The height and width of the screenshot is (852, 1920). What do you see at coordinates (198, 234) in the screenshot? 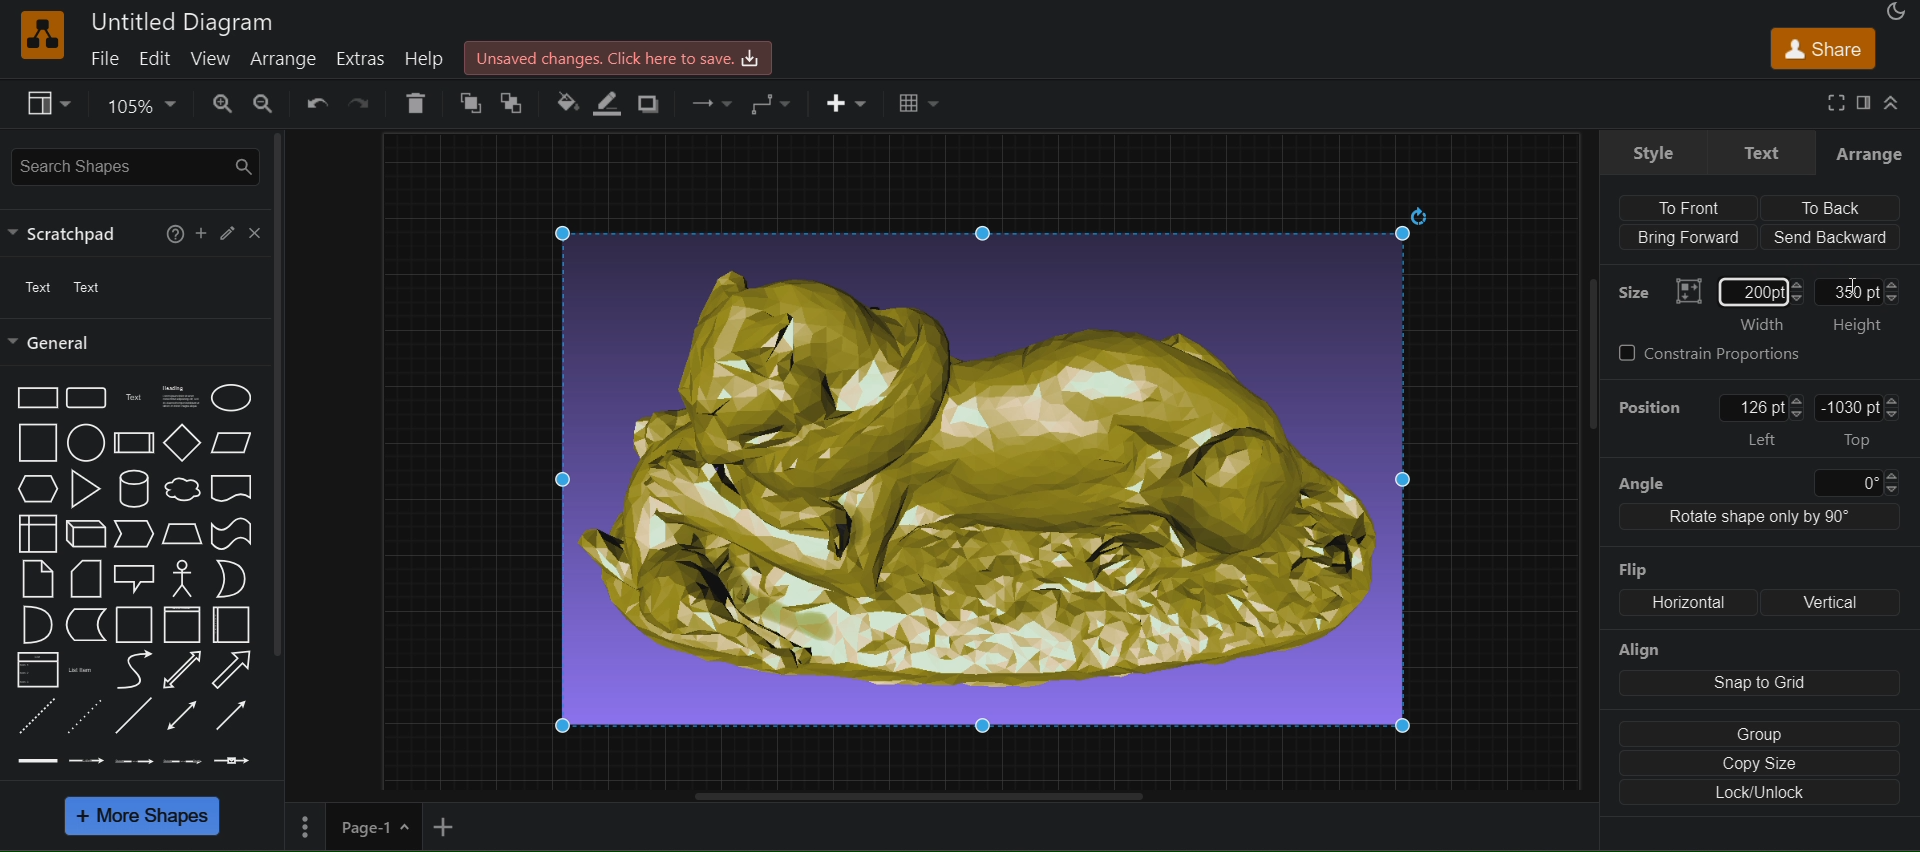
I see `Add` at bounding box center [198, 234].